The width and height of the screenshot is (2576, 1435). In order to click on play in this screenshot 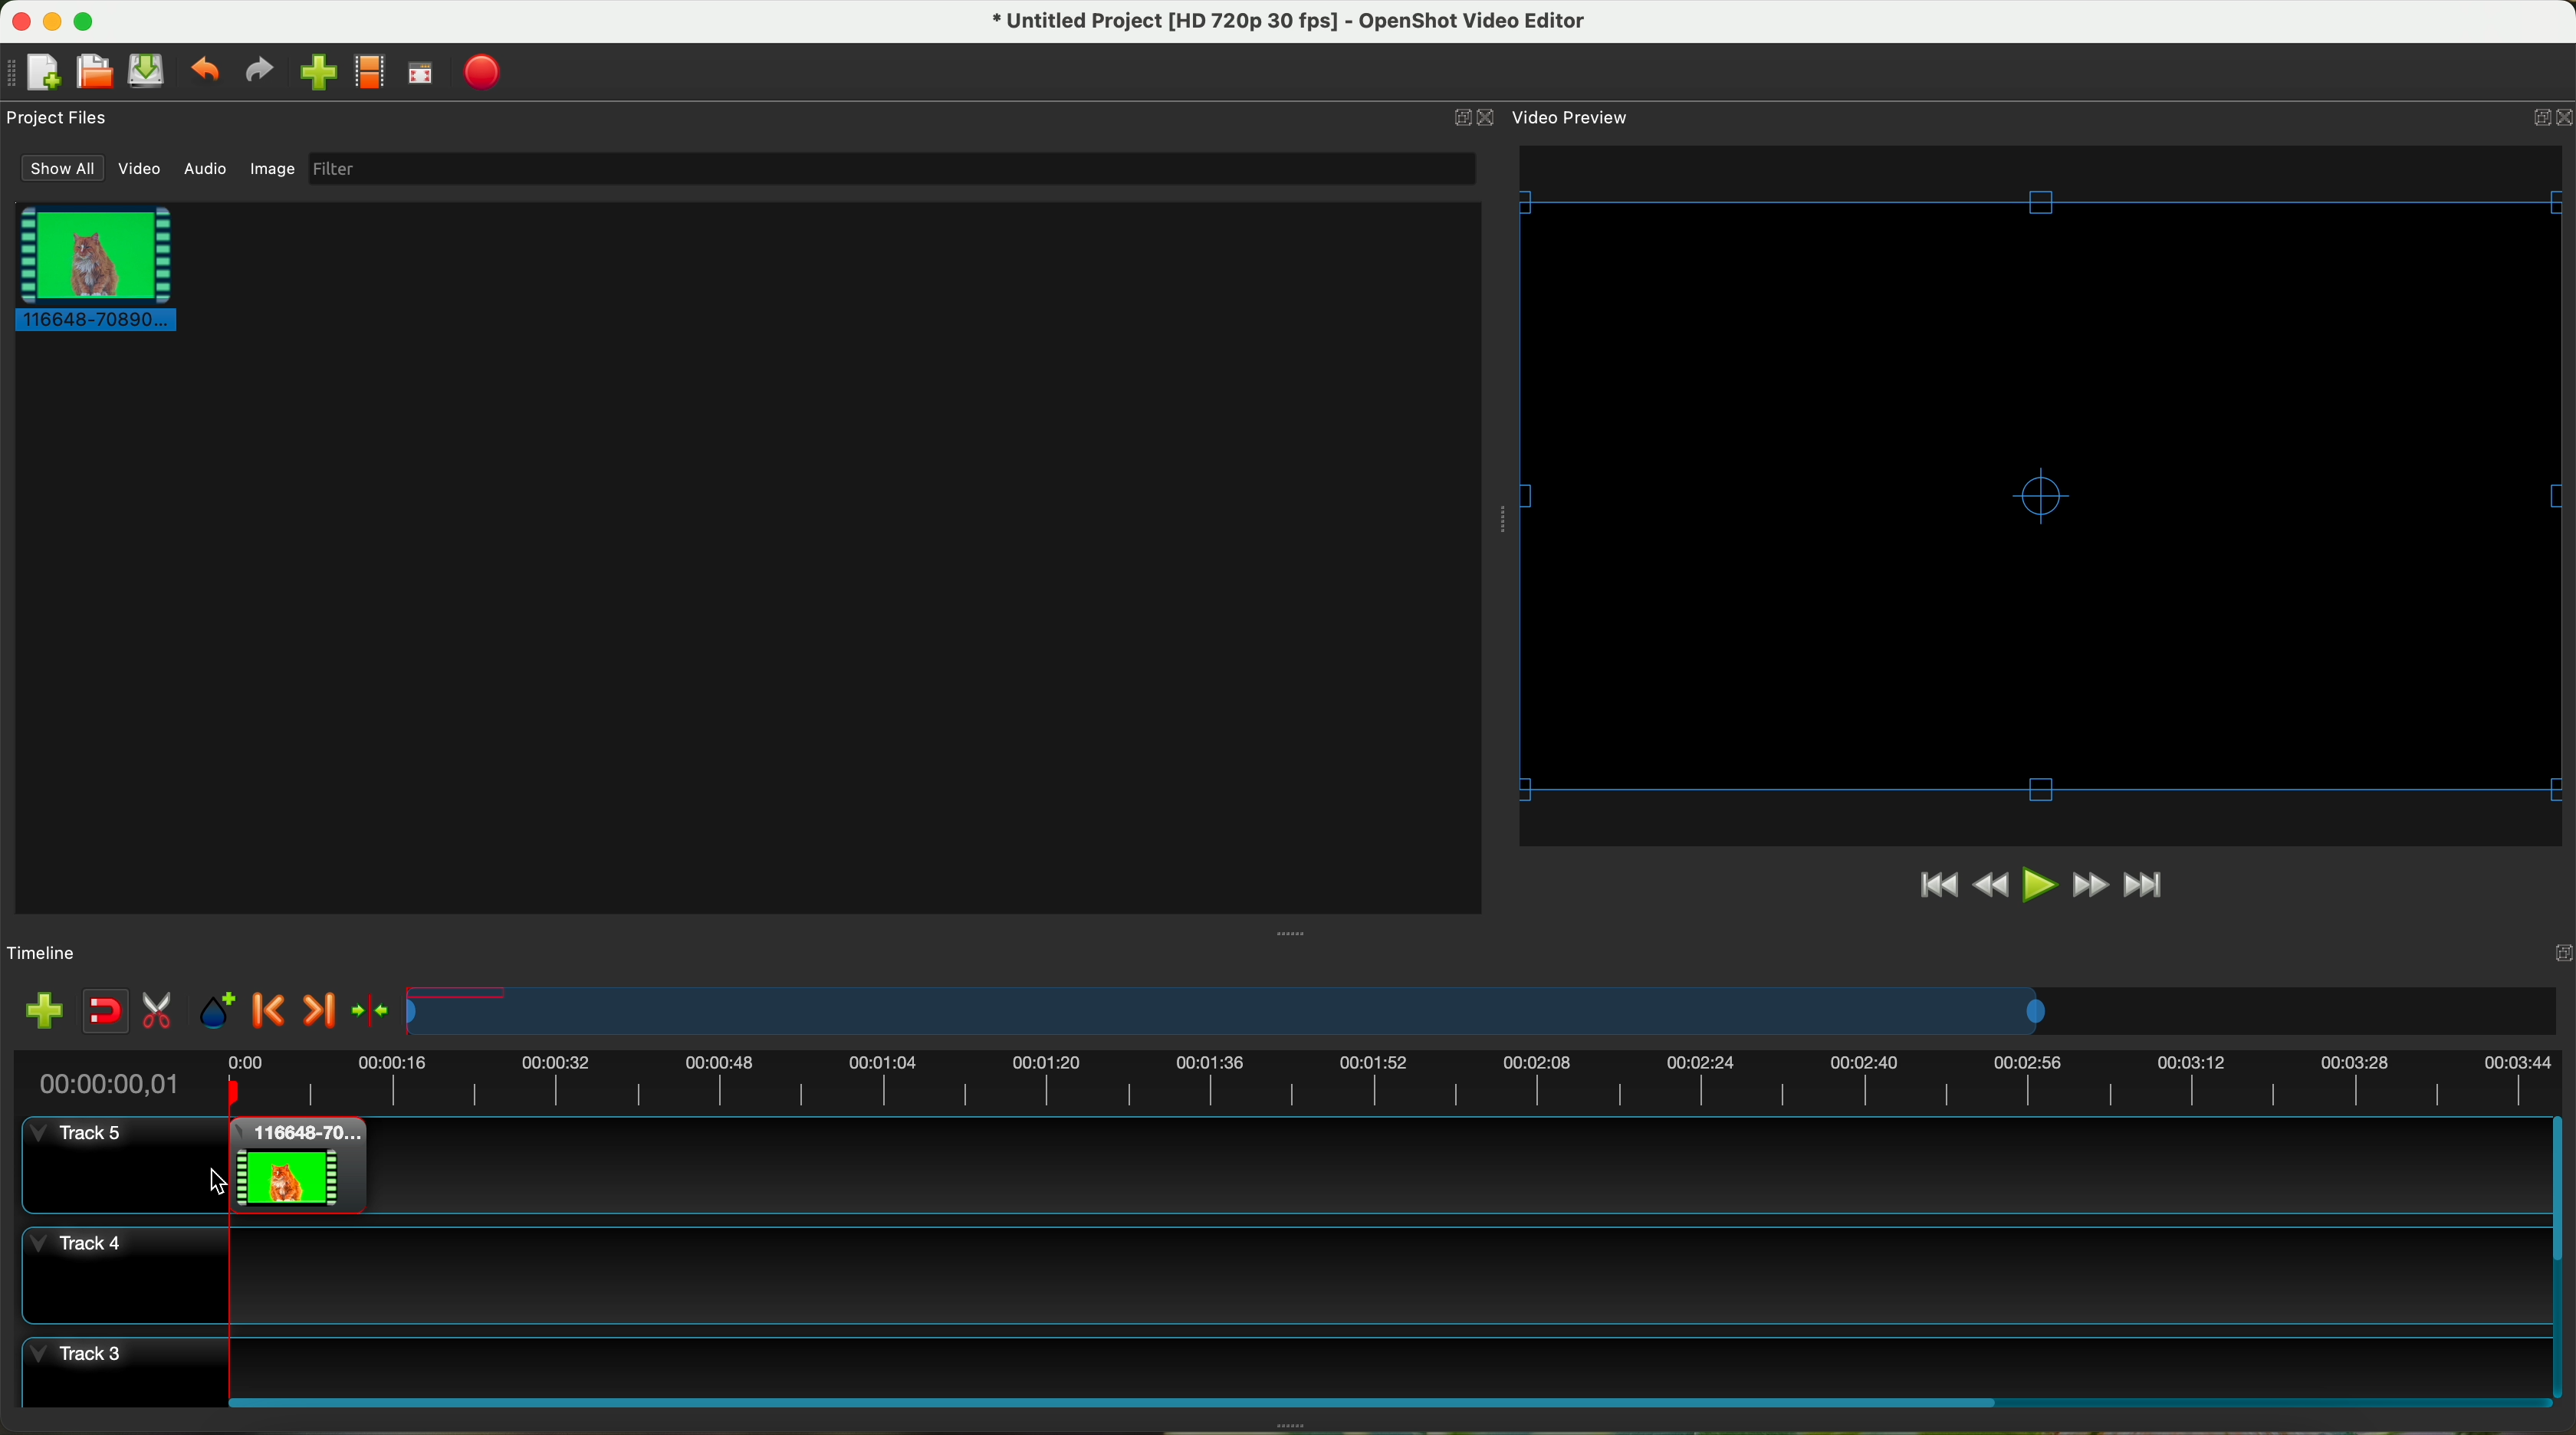, I will do `click(2038, 884)`.